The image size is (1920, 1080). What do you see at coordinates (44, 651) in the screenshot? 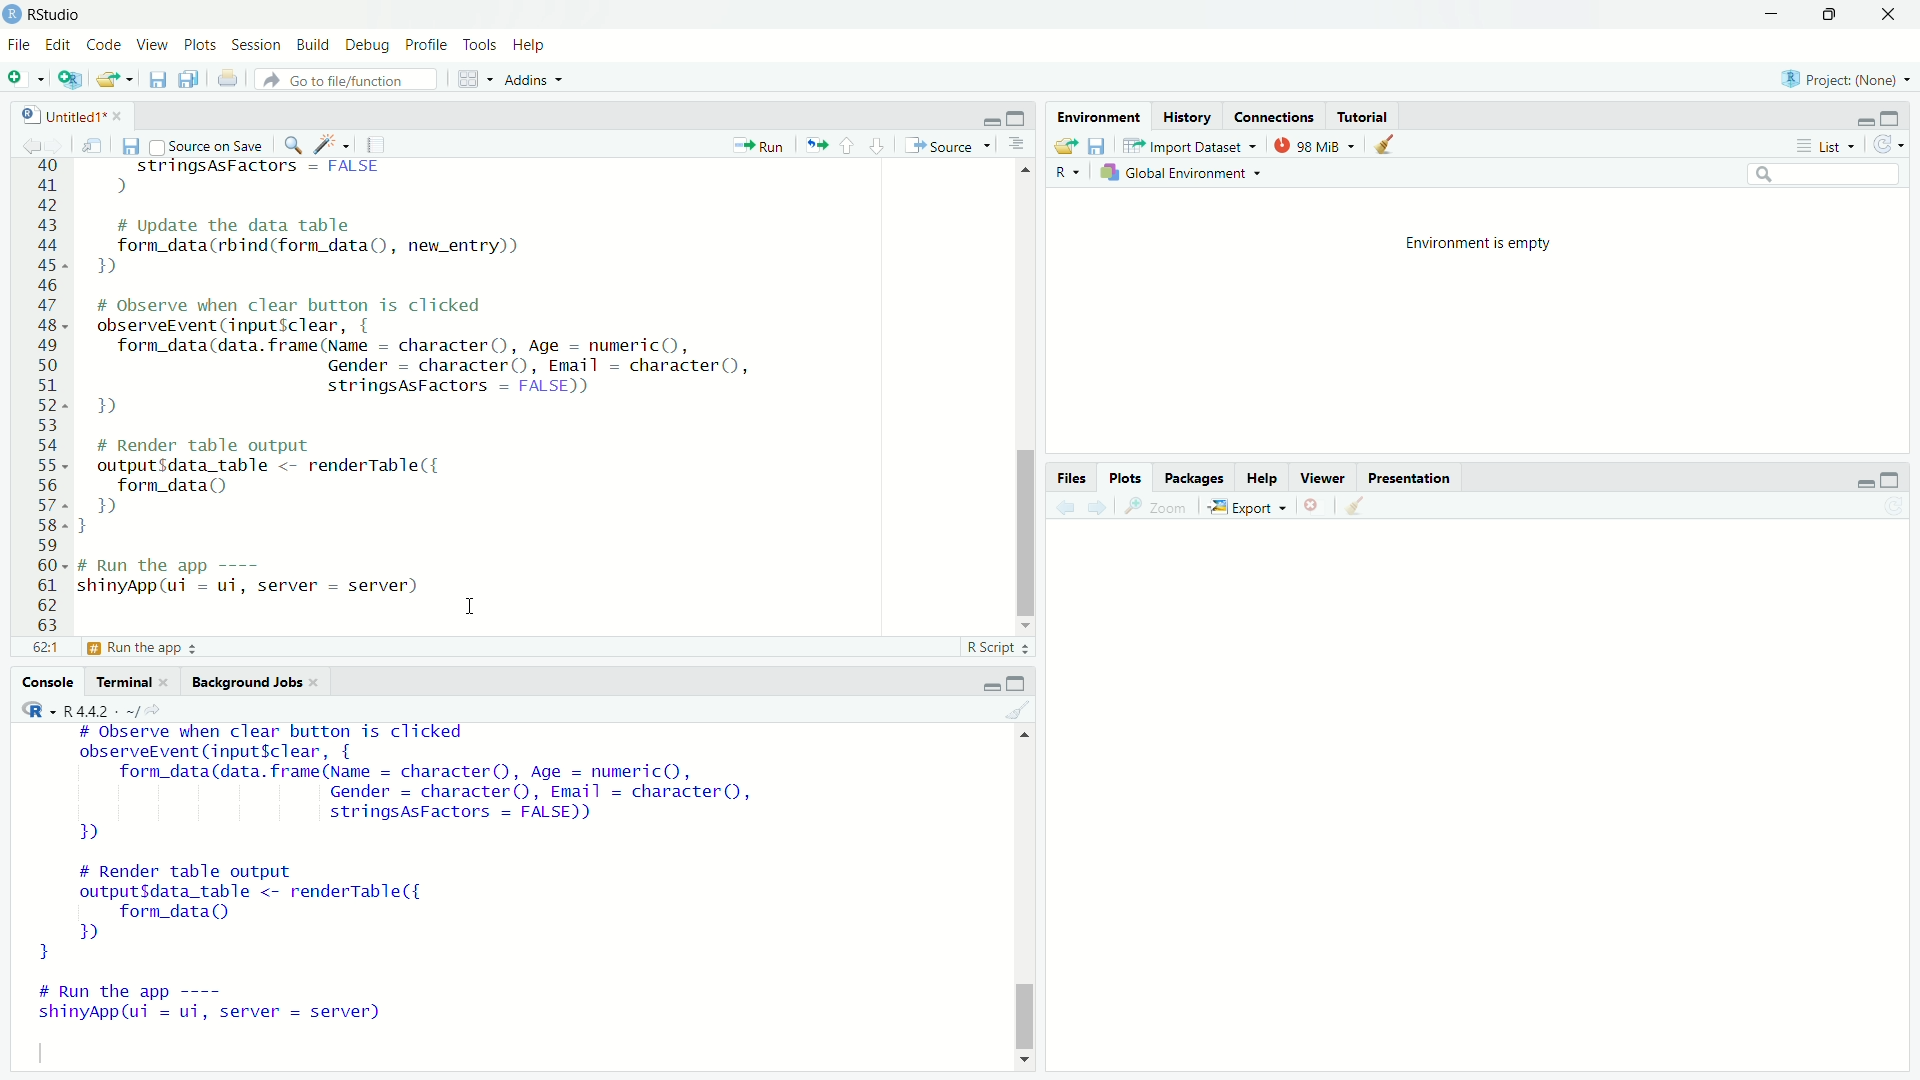
I see `59:1` at bounding box center [44, 651].